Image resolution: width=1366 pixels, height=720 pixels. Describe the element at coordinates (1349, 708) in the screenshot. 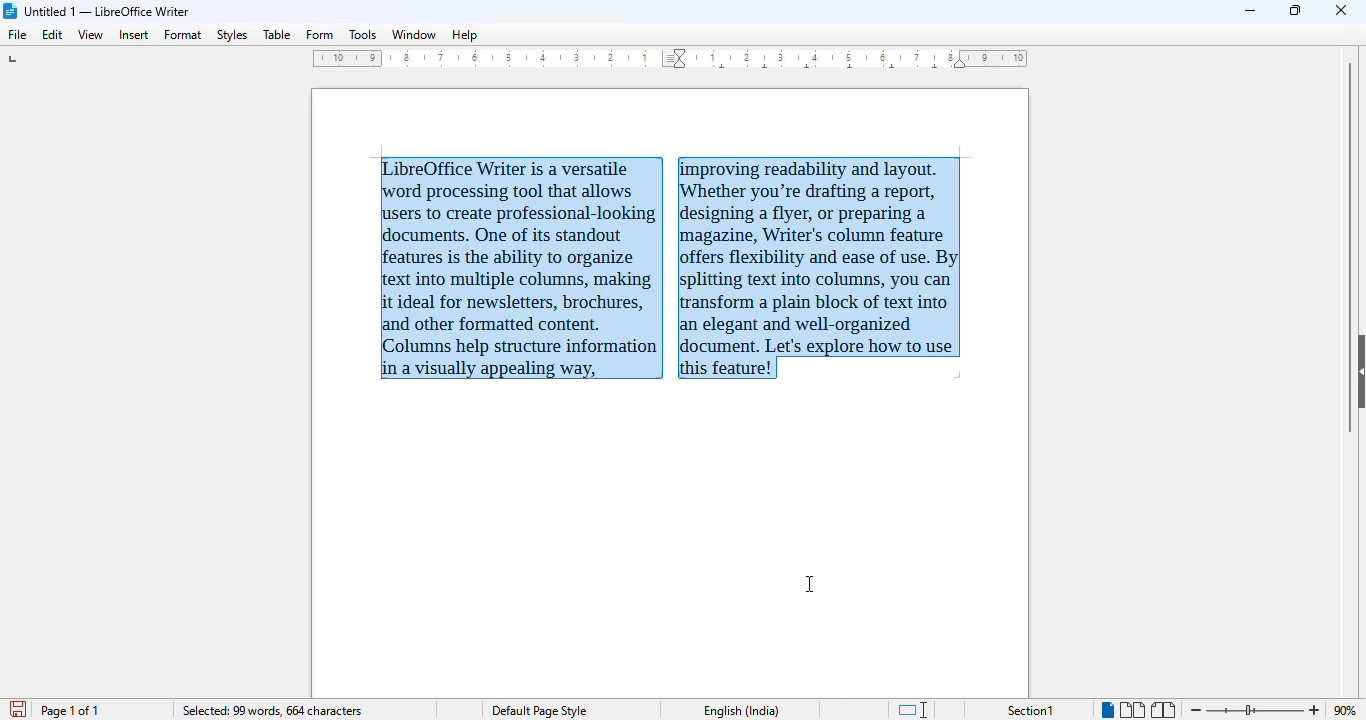

I see `90% (current zoom level)` at that location.